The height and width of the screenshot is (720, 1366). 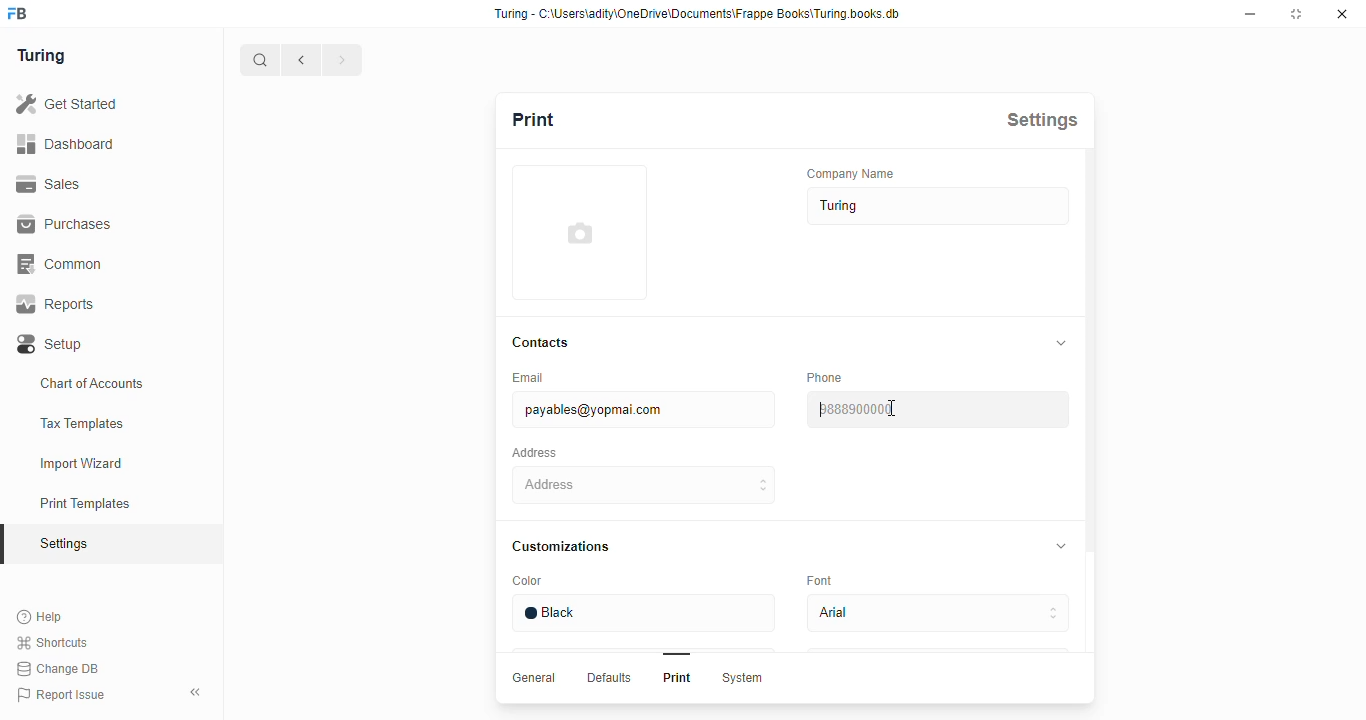 I want to click on Settings, so click(x=1041, y=120).